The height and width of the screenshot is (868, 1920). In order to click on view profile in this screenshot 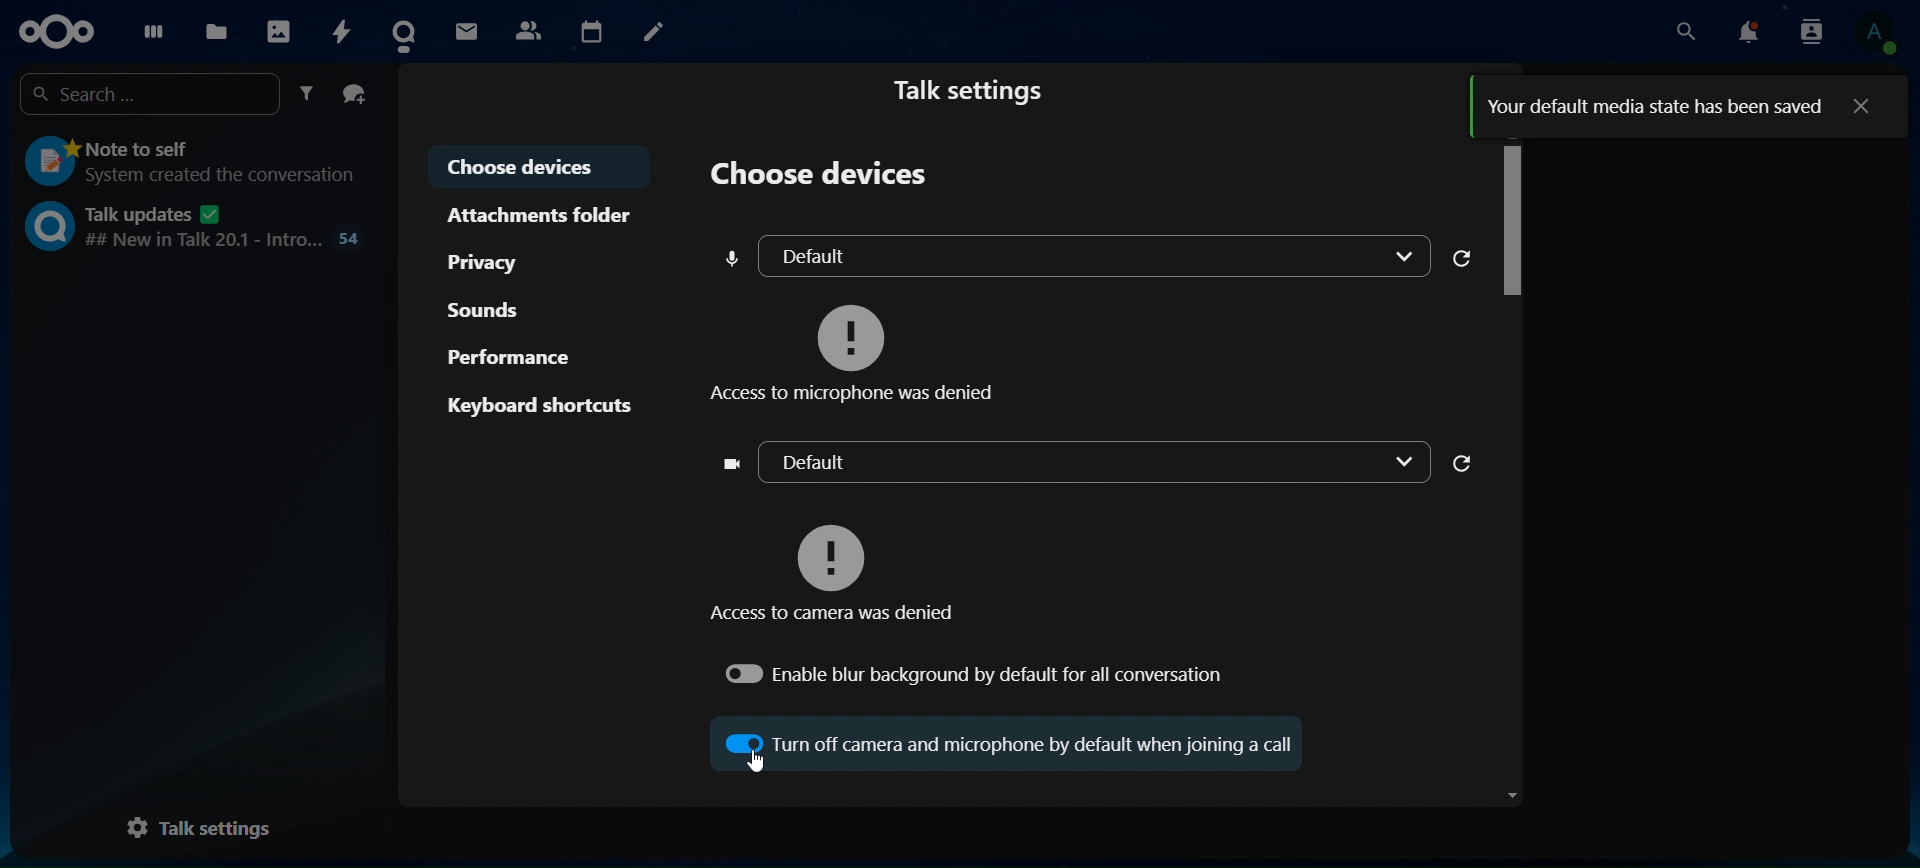, I will do `click(1874, 34)`.